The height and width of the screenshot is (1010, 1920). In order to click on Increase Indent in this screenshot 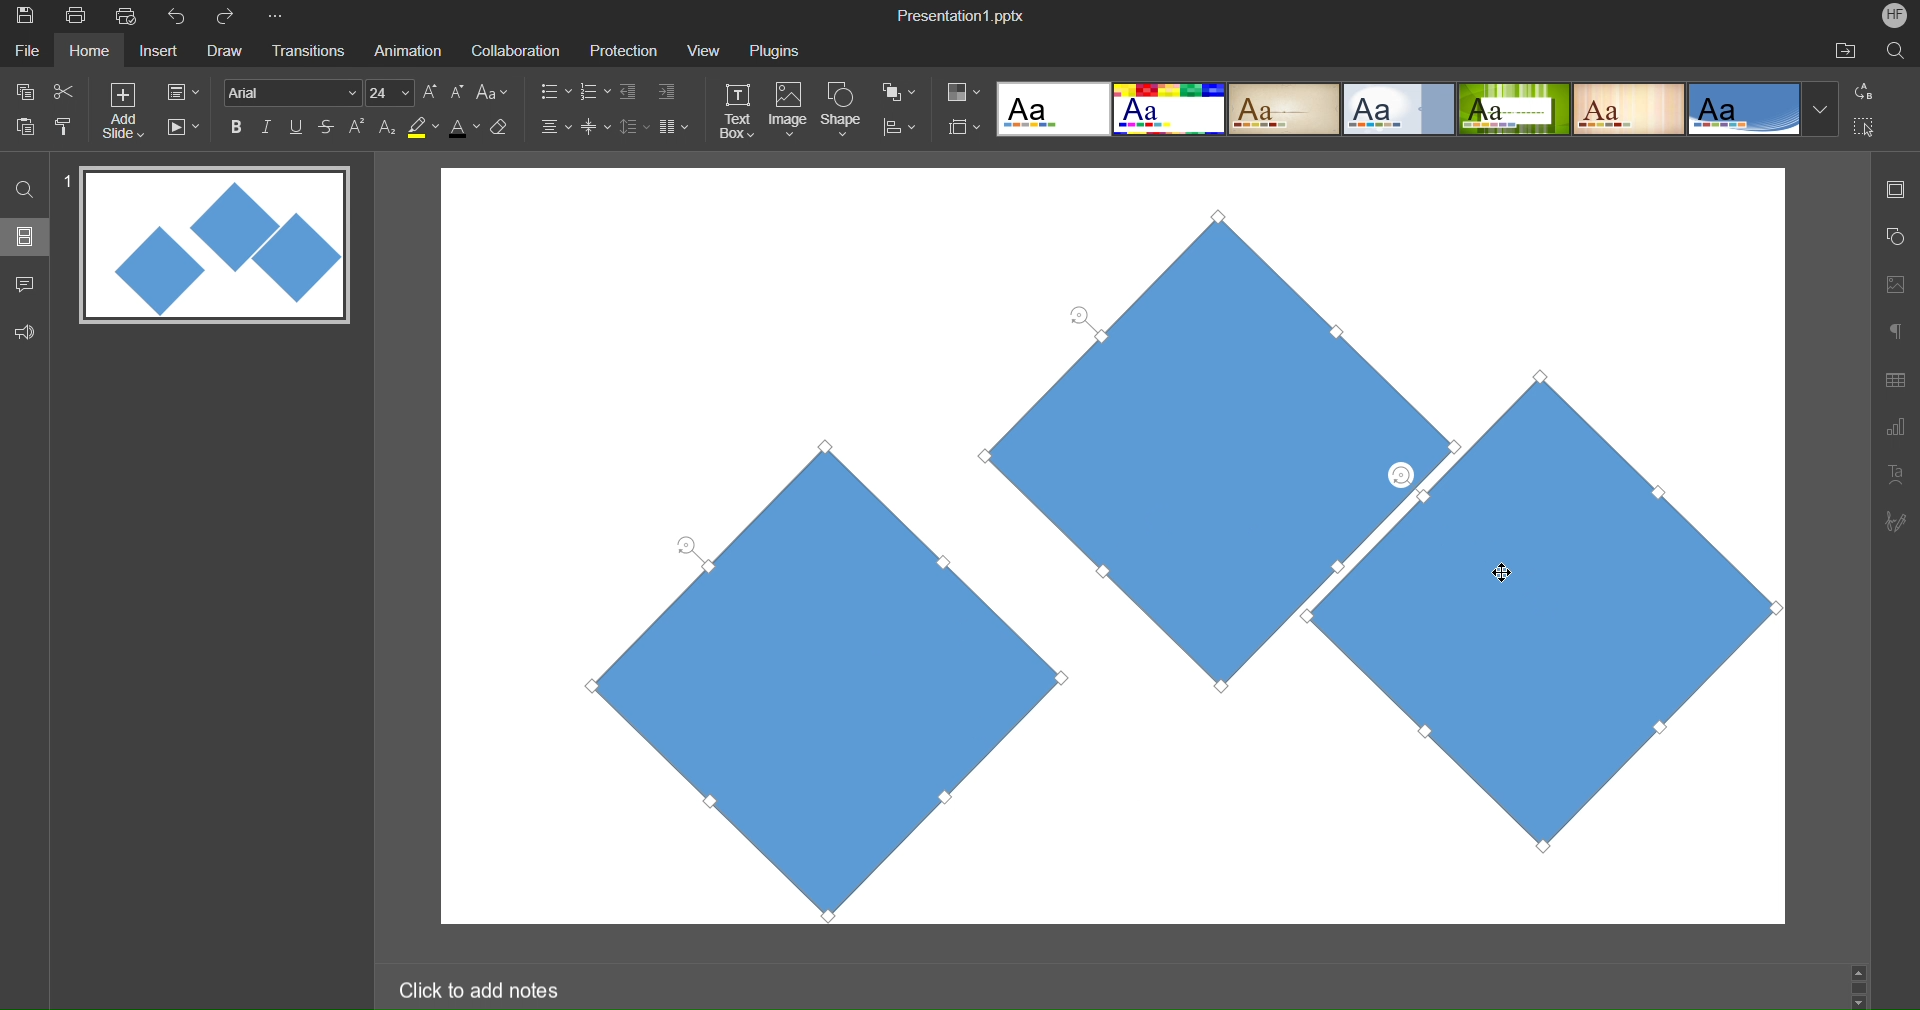, I will do `click(667, 89)`.